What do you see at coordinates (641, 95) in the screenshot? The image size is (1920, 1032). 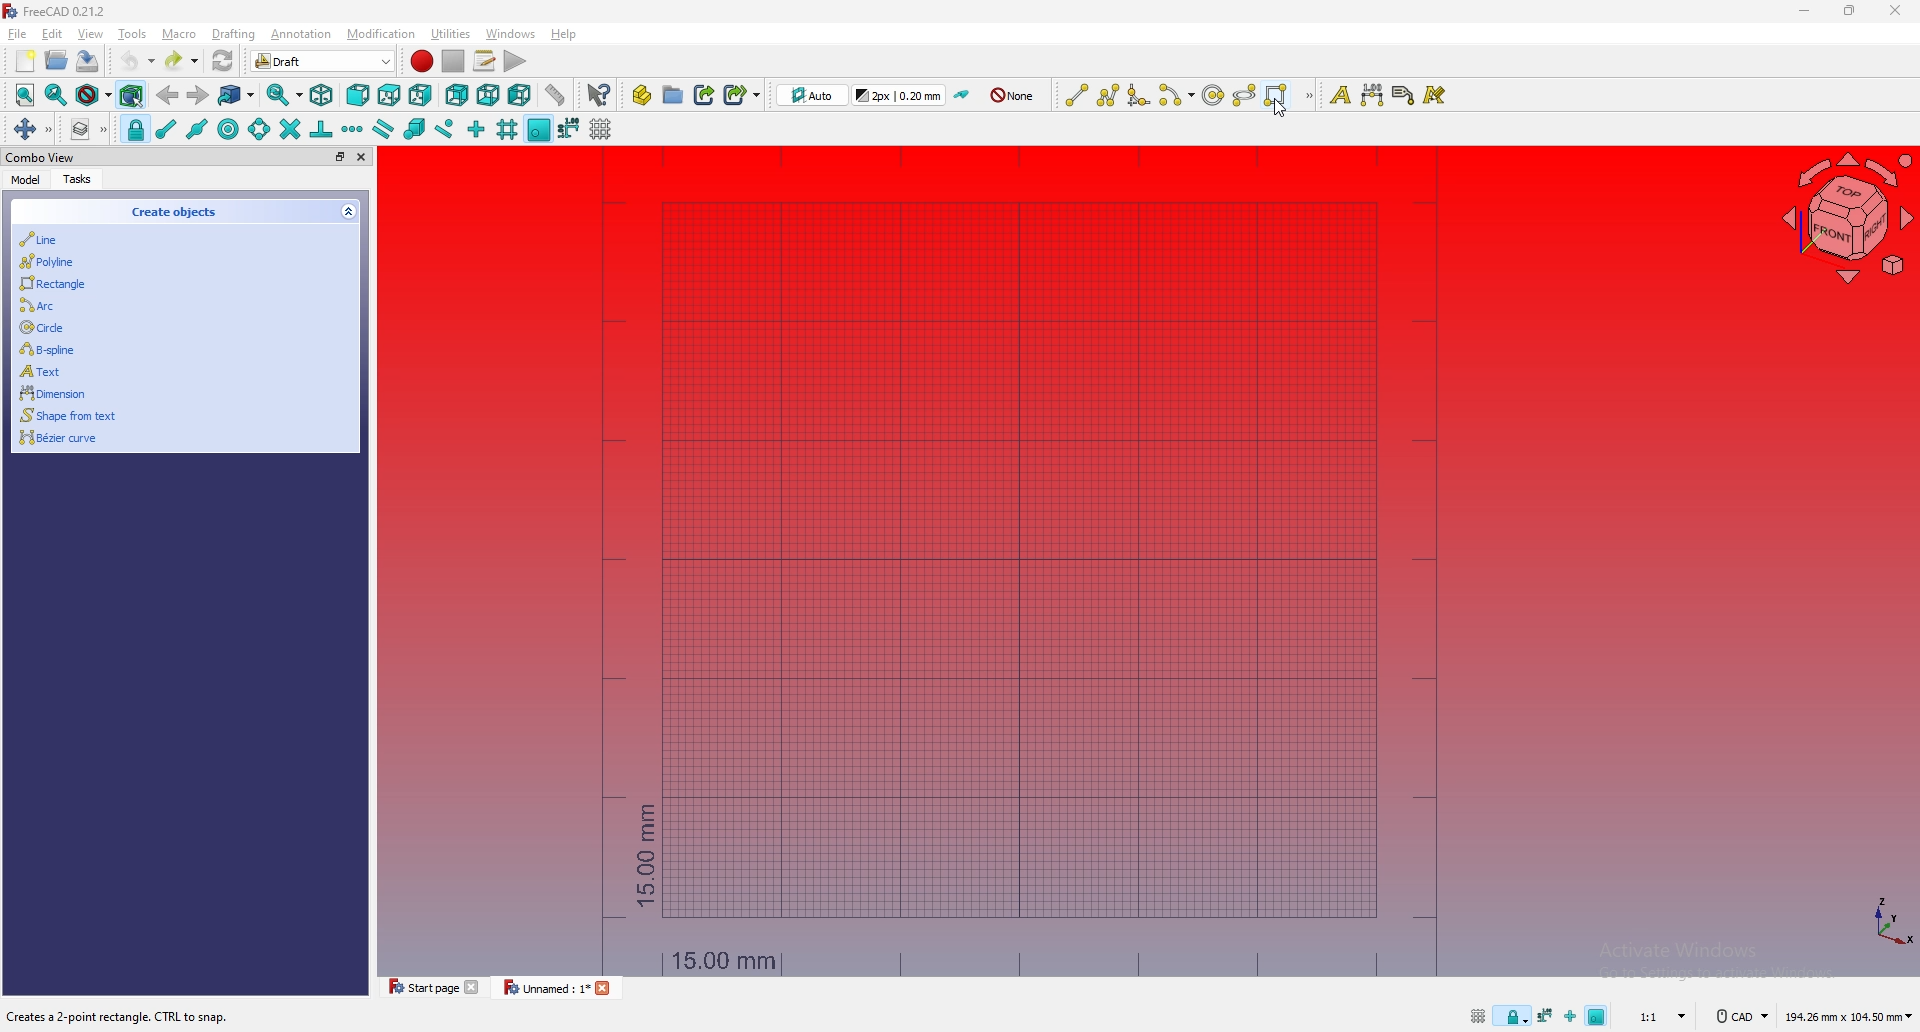 I see `create part` at bounding box center [641, 95].